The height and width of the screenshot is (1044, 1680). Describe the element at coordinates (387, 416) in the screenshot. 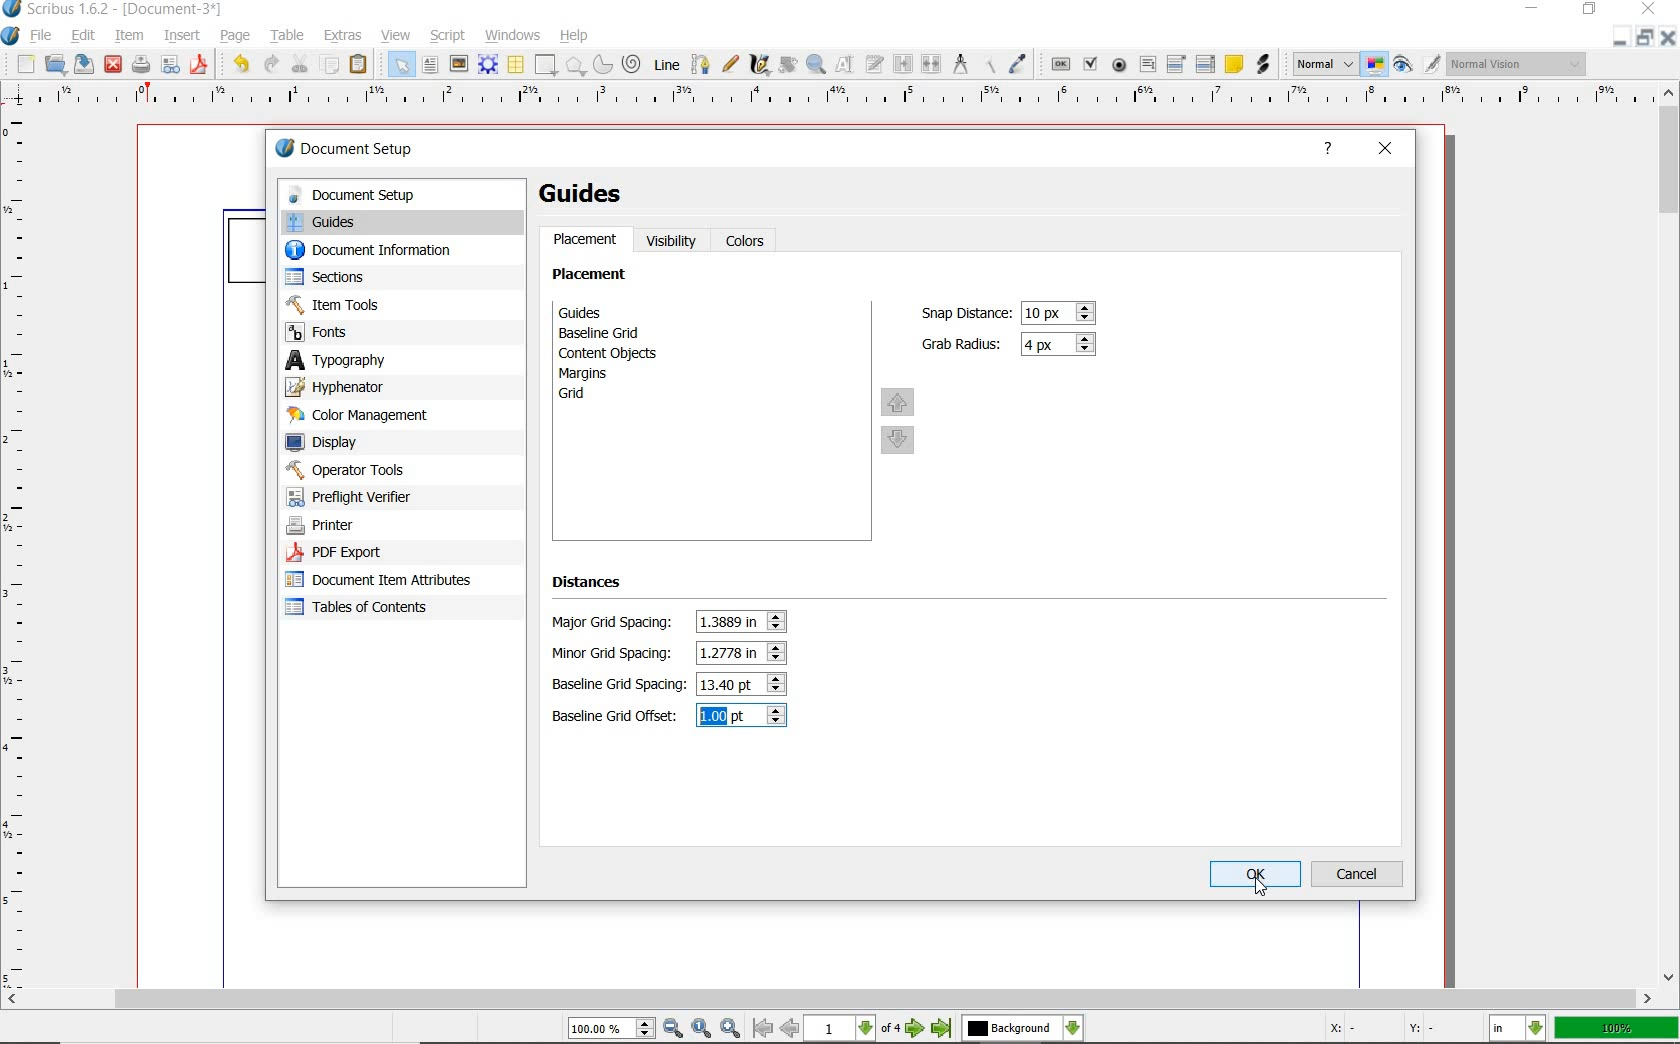

I see `color management` at that location.